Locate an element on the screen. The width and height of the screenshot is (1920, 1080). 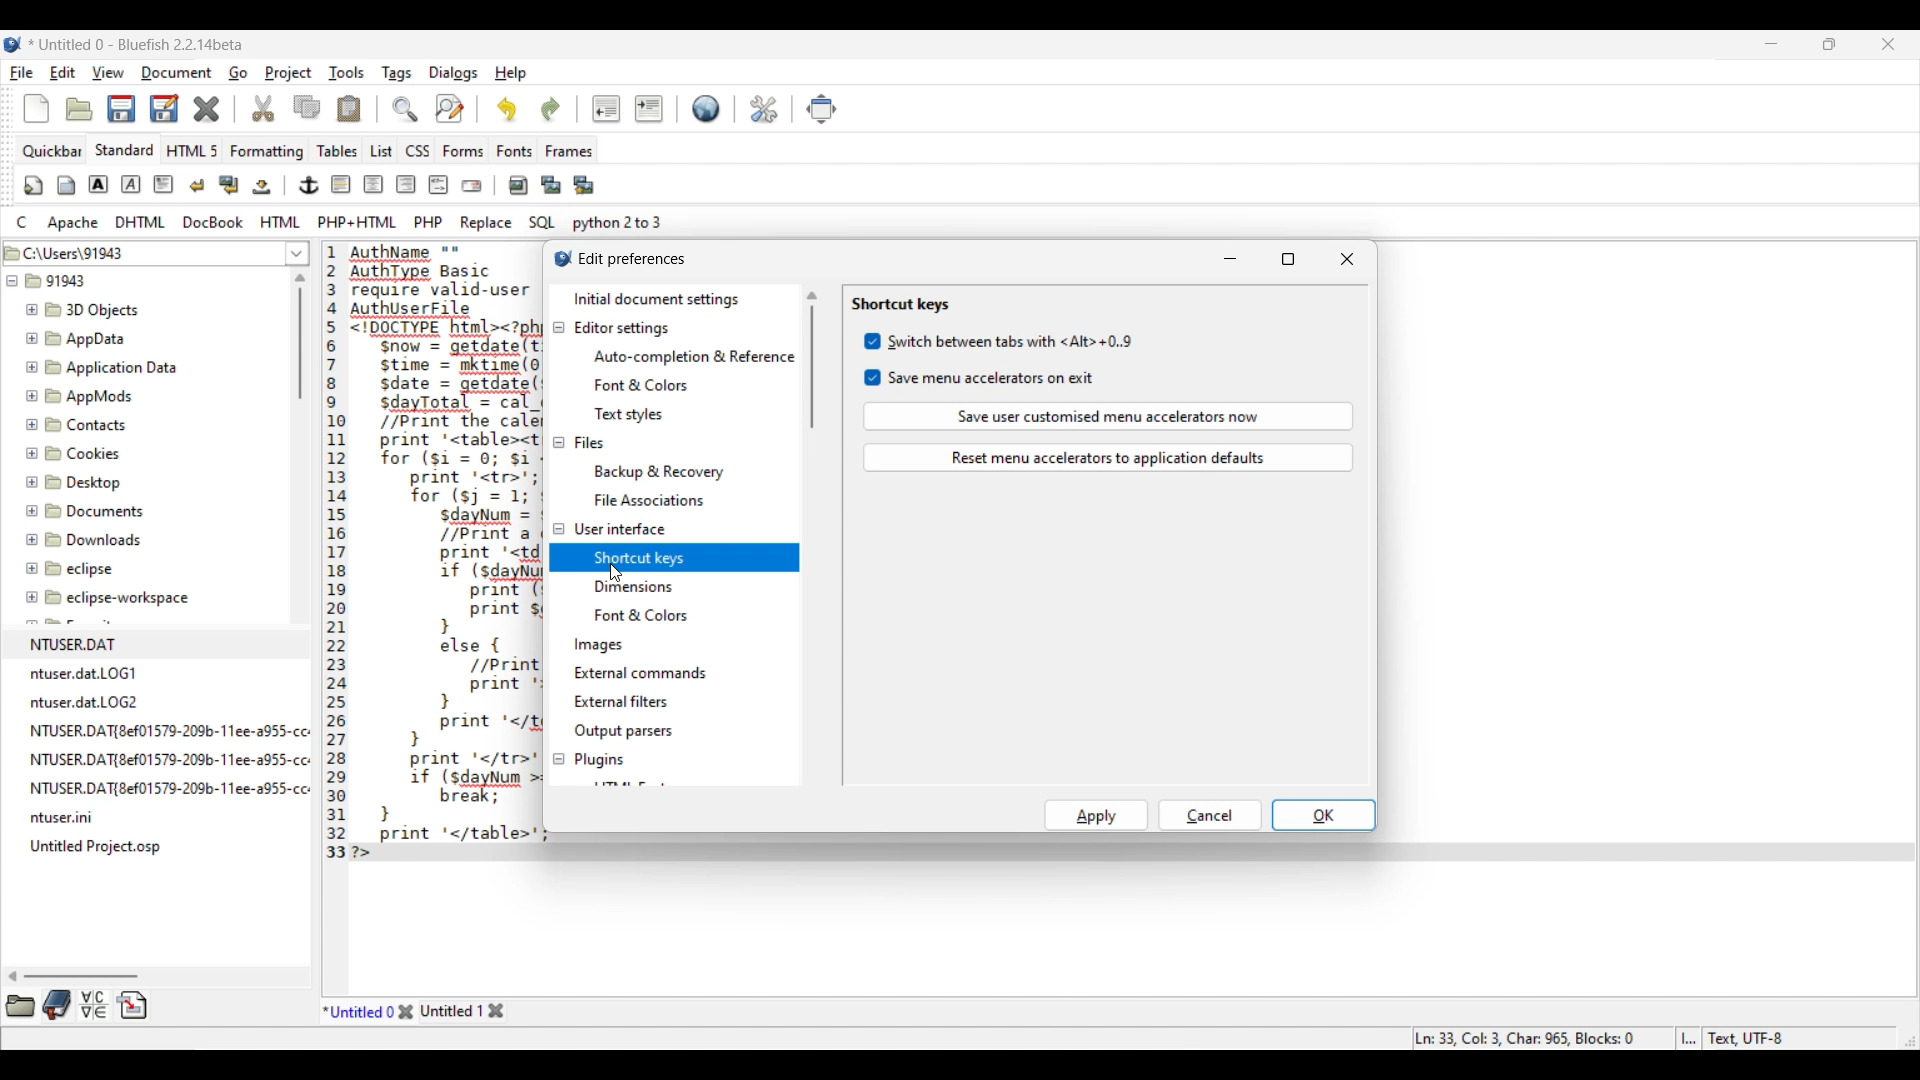
HTML 5 menu is located at coordinates (191, 151).